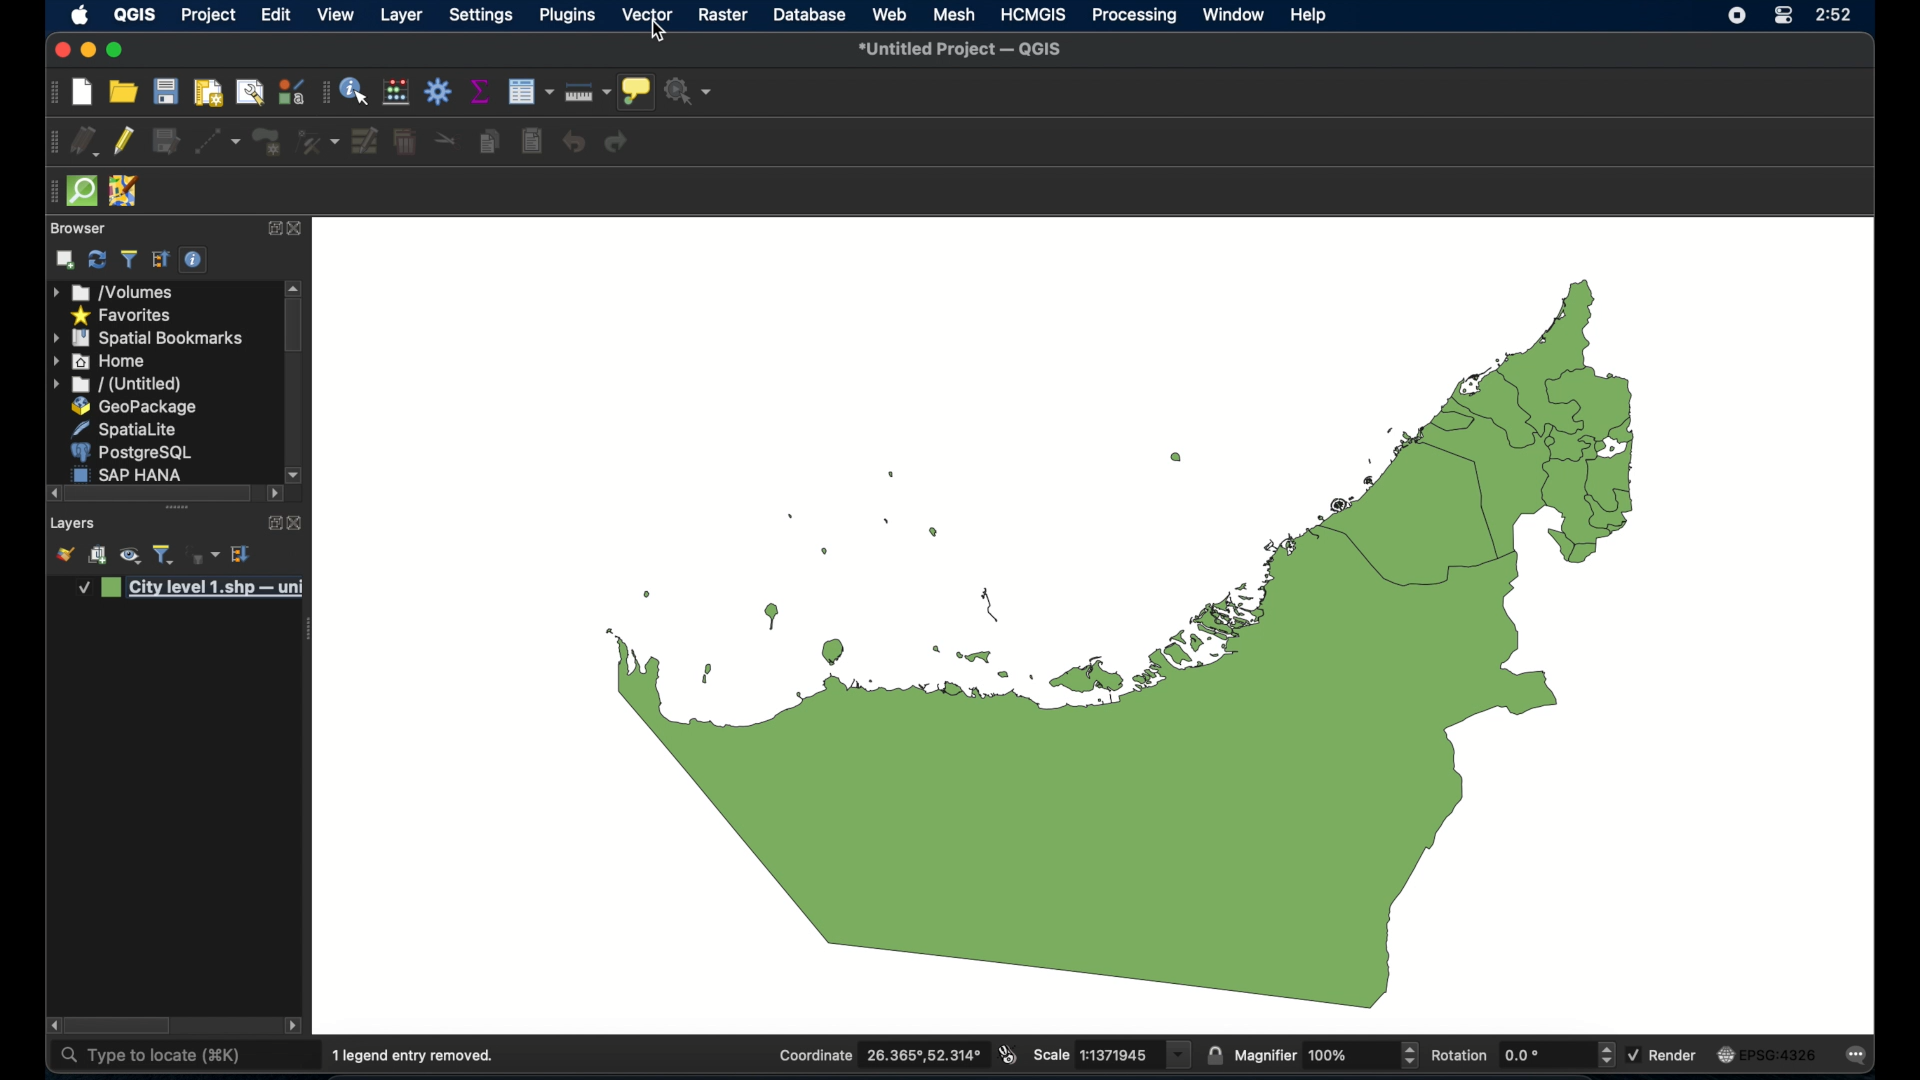  I want to click on plugins, so click(567, 16).